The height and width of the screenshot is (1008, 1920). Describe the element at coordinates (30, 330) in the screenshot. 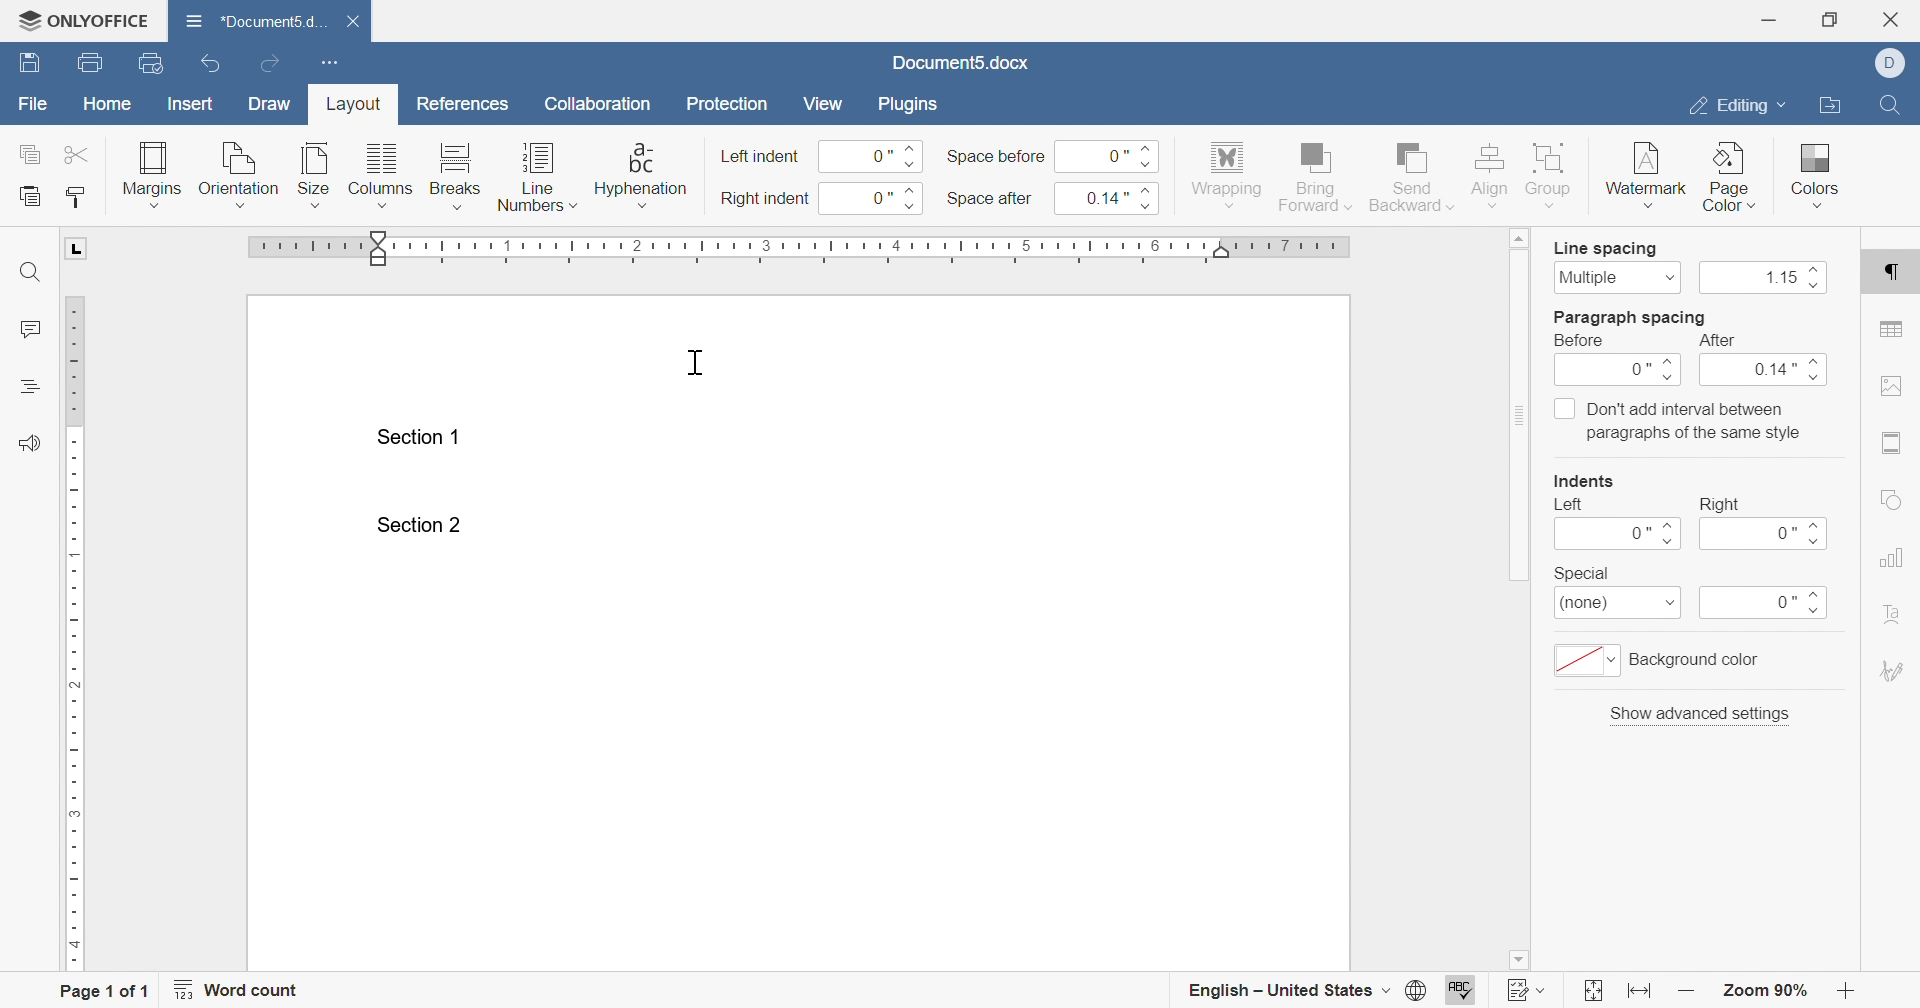

I see `comments` at that location.